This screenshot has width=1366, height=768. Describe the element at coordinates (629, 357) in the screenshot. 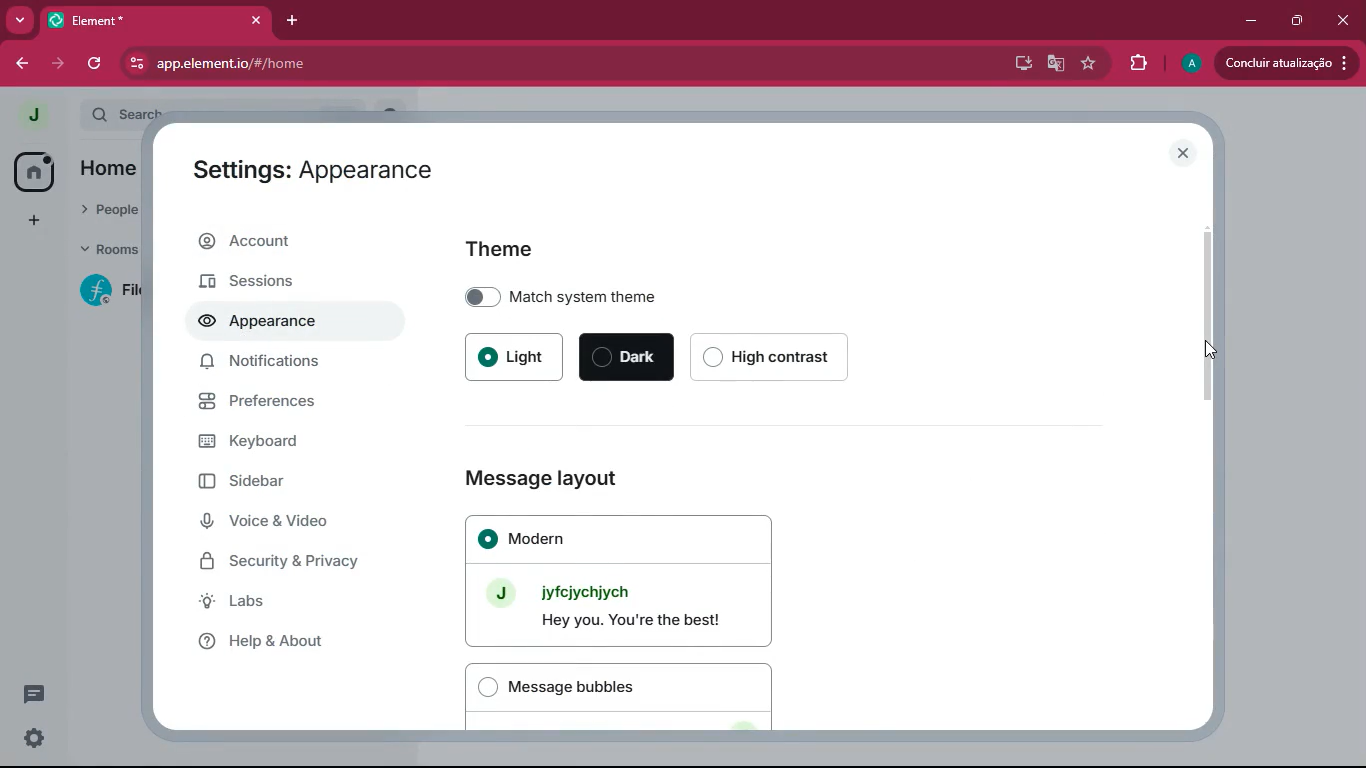

I see `Dark` at that location.